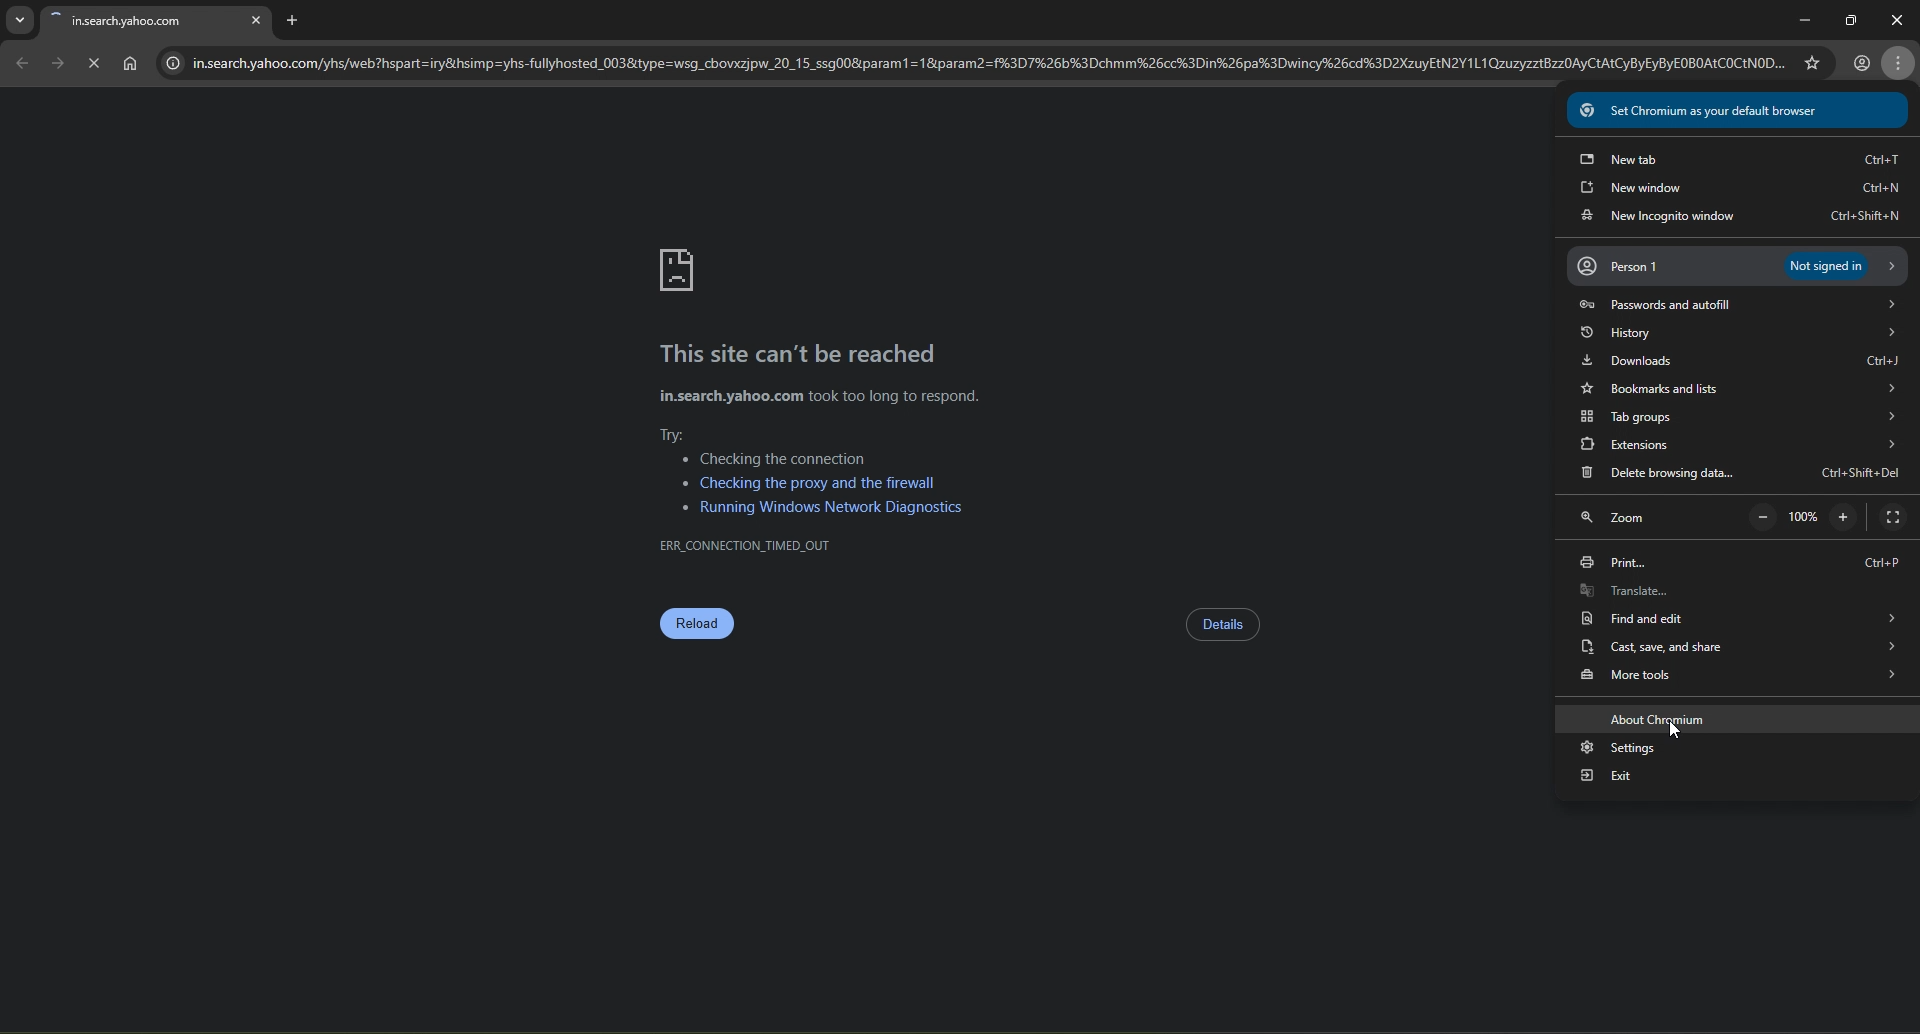  What do you see at coordinates (678, 433) in the screenshot?
I see `try` at bounding box center [678, 433].